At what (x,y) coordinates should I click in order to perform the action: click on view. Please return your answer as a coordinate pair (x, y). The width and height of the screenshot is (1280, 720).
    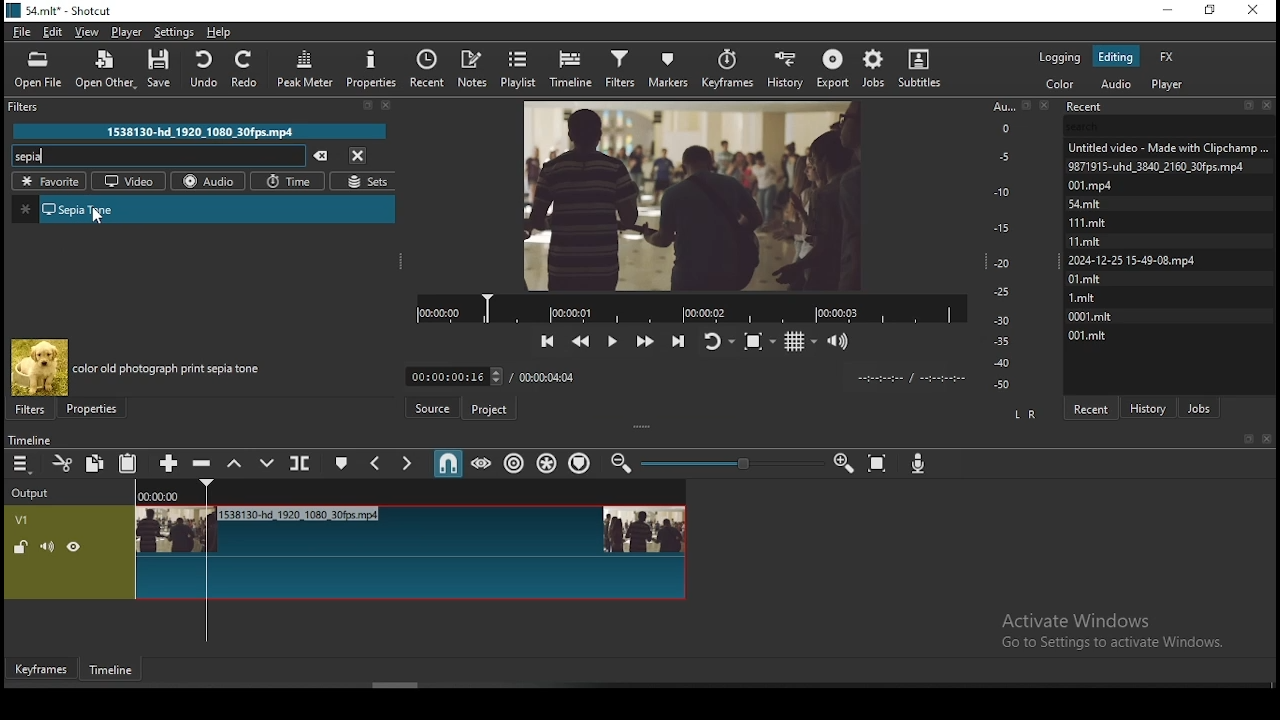
    Looking at the image, I should click on (89, 32).